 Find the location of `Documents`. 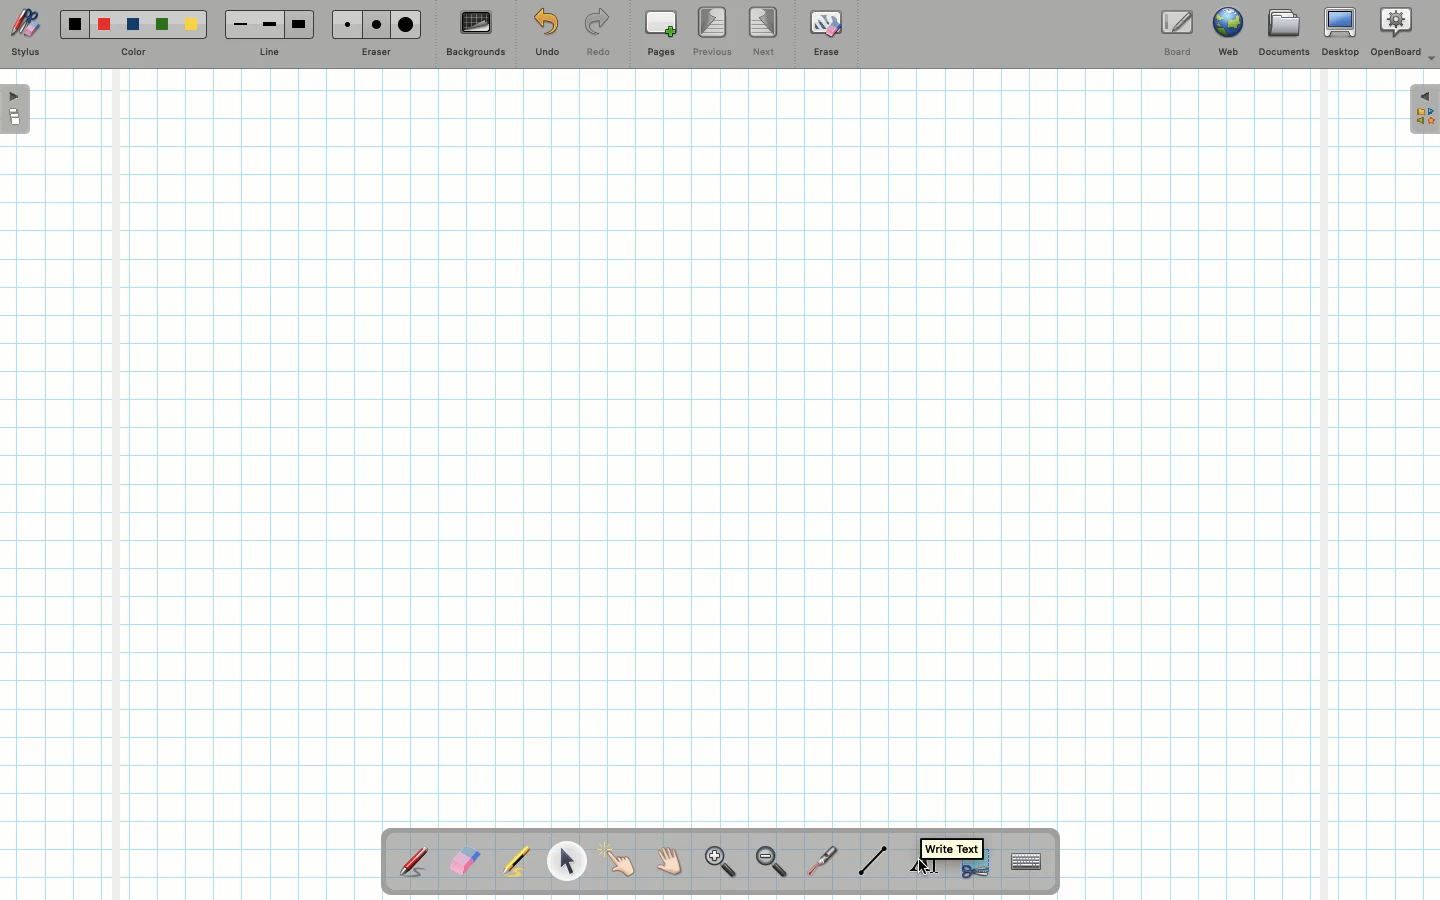

Documents is located at coordinates (1283, 35).